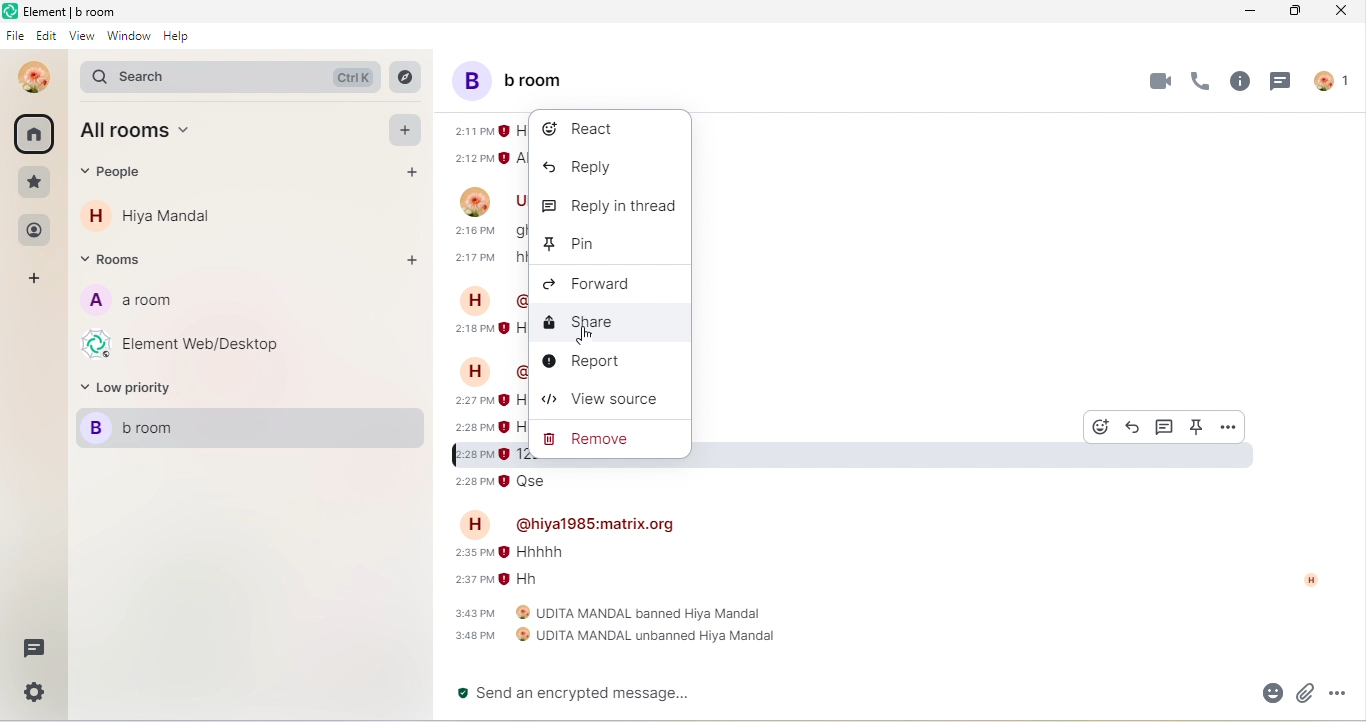 The width and height of the screenshot is (1366, 722). What do you see at coordinates (603, 283) in the screenshot?
I see `forward` at bounding box center [603, 283].